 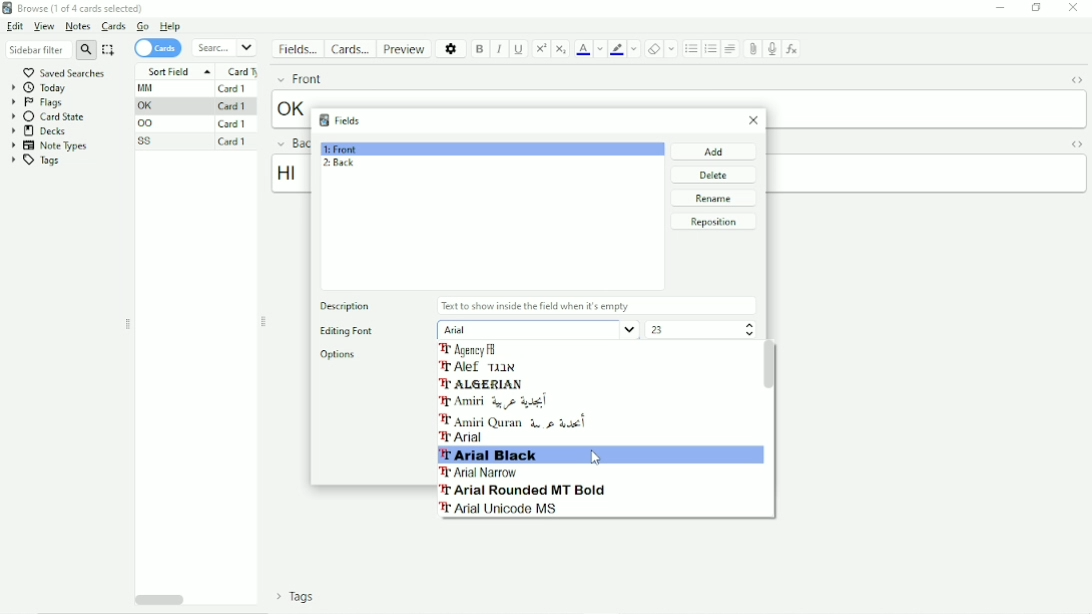 I want to click on Italic, so click(x=500, y=49).